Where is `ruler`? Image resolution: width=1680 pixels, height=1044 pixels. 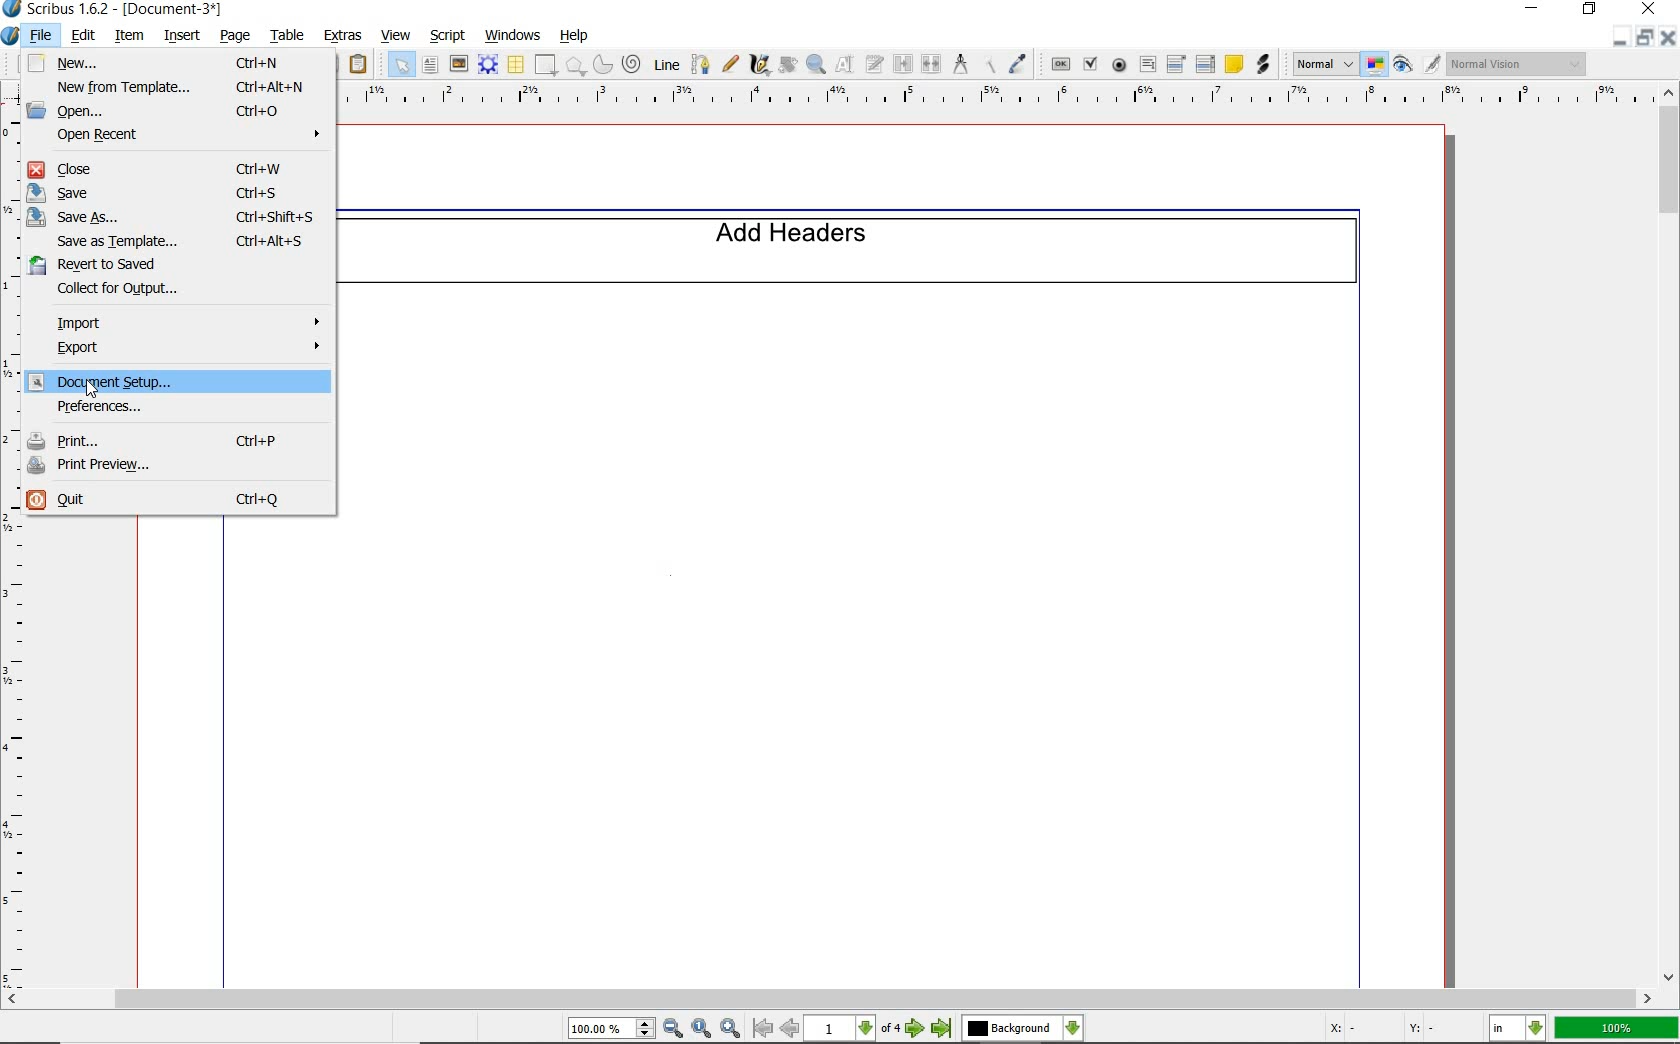 ruler is located at coordinates (15, 751).